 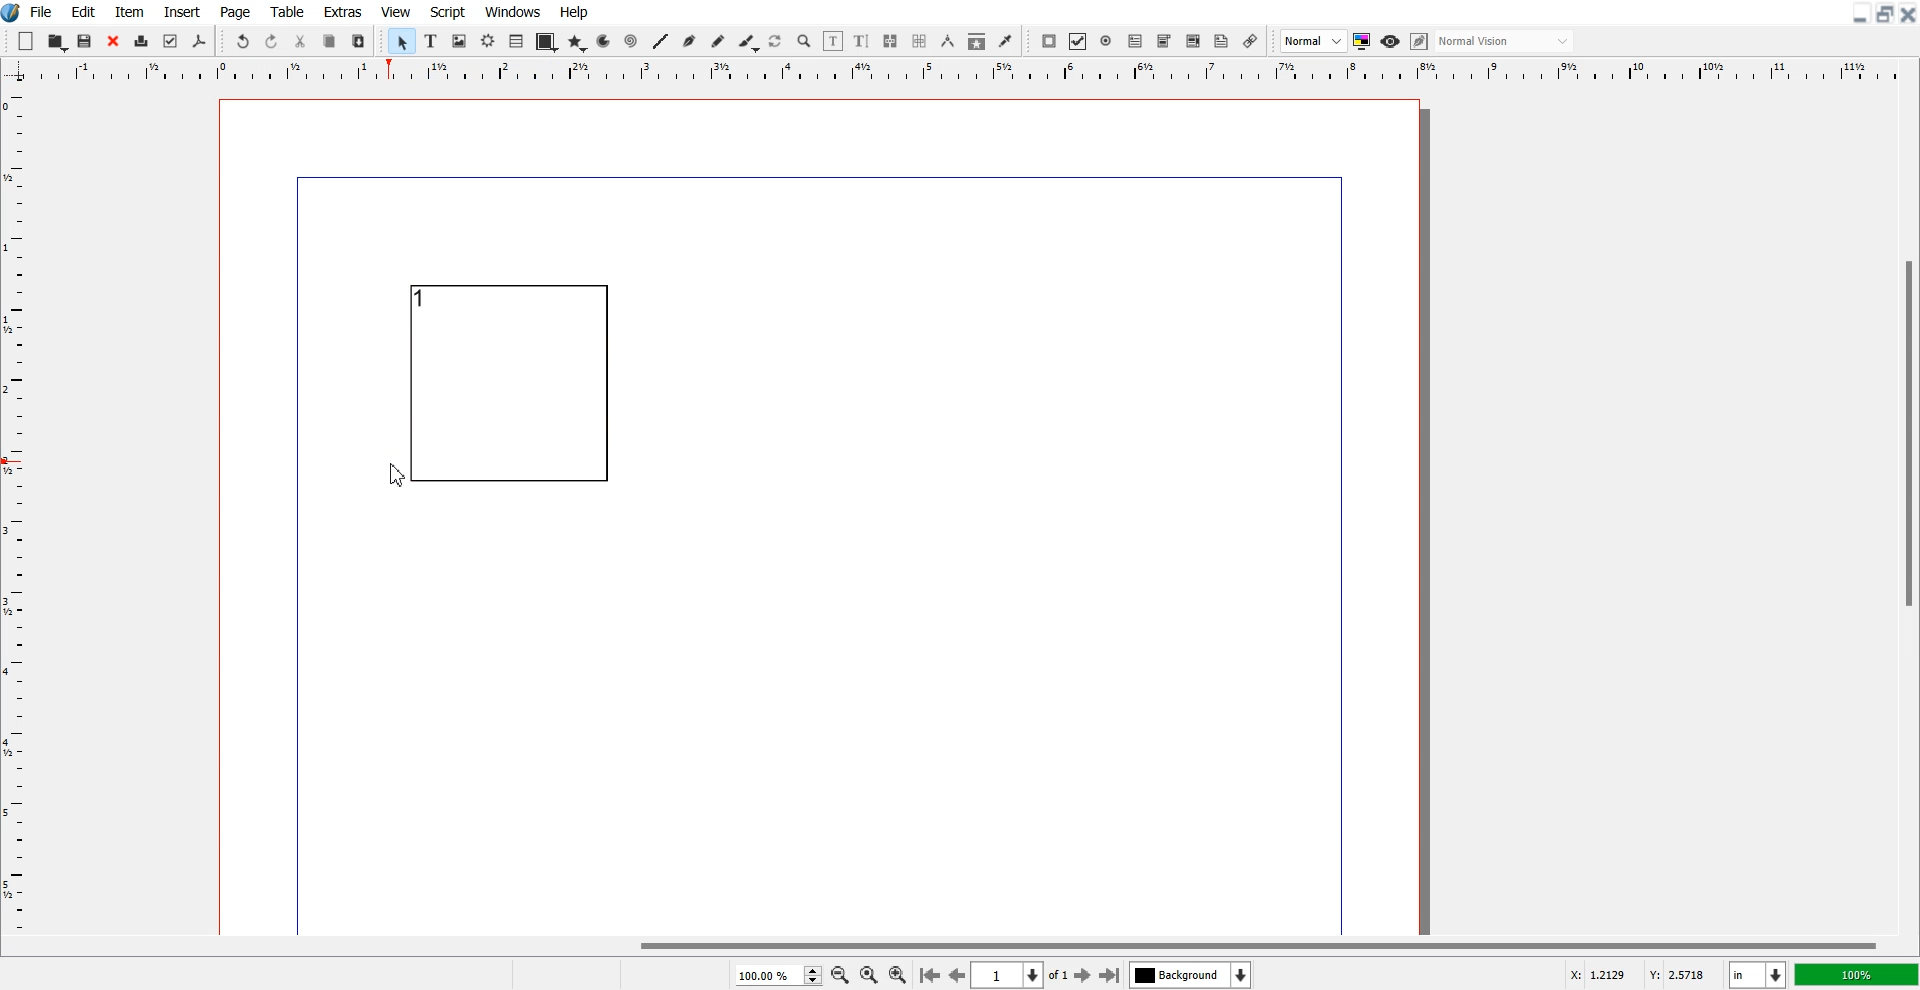 I want to click on Measurements, so click(x=949, y=41).